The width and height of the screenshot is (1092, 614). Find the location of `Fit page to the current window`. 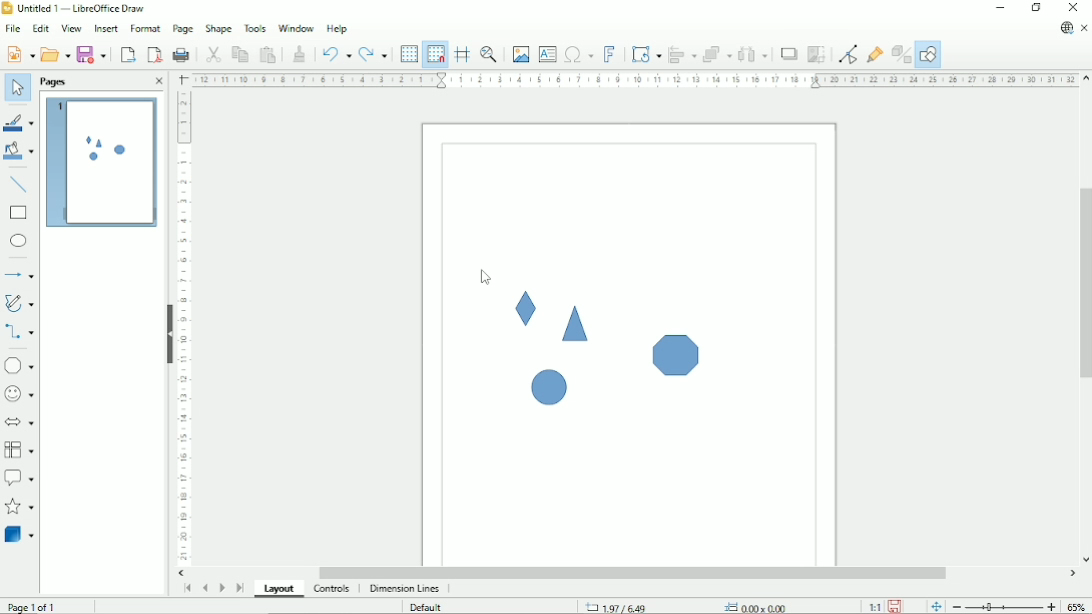

Fit page to the current window is located at coordinates (934, 605).